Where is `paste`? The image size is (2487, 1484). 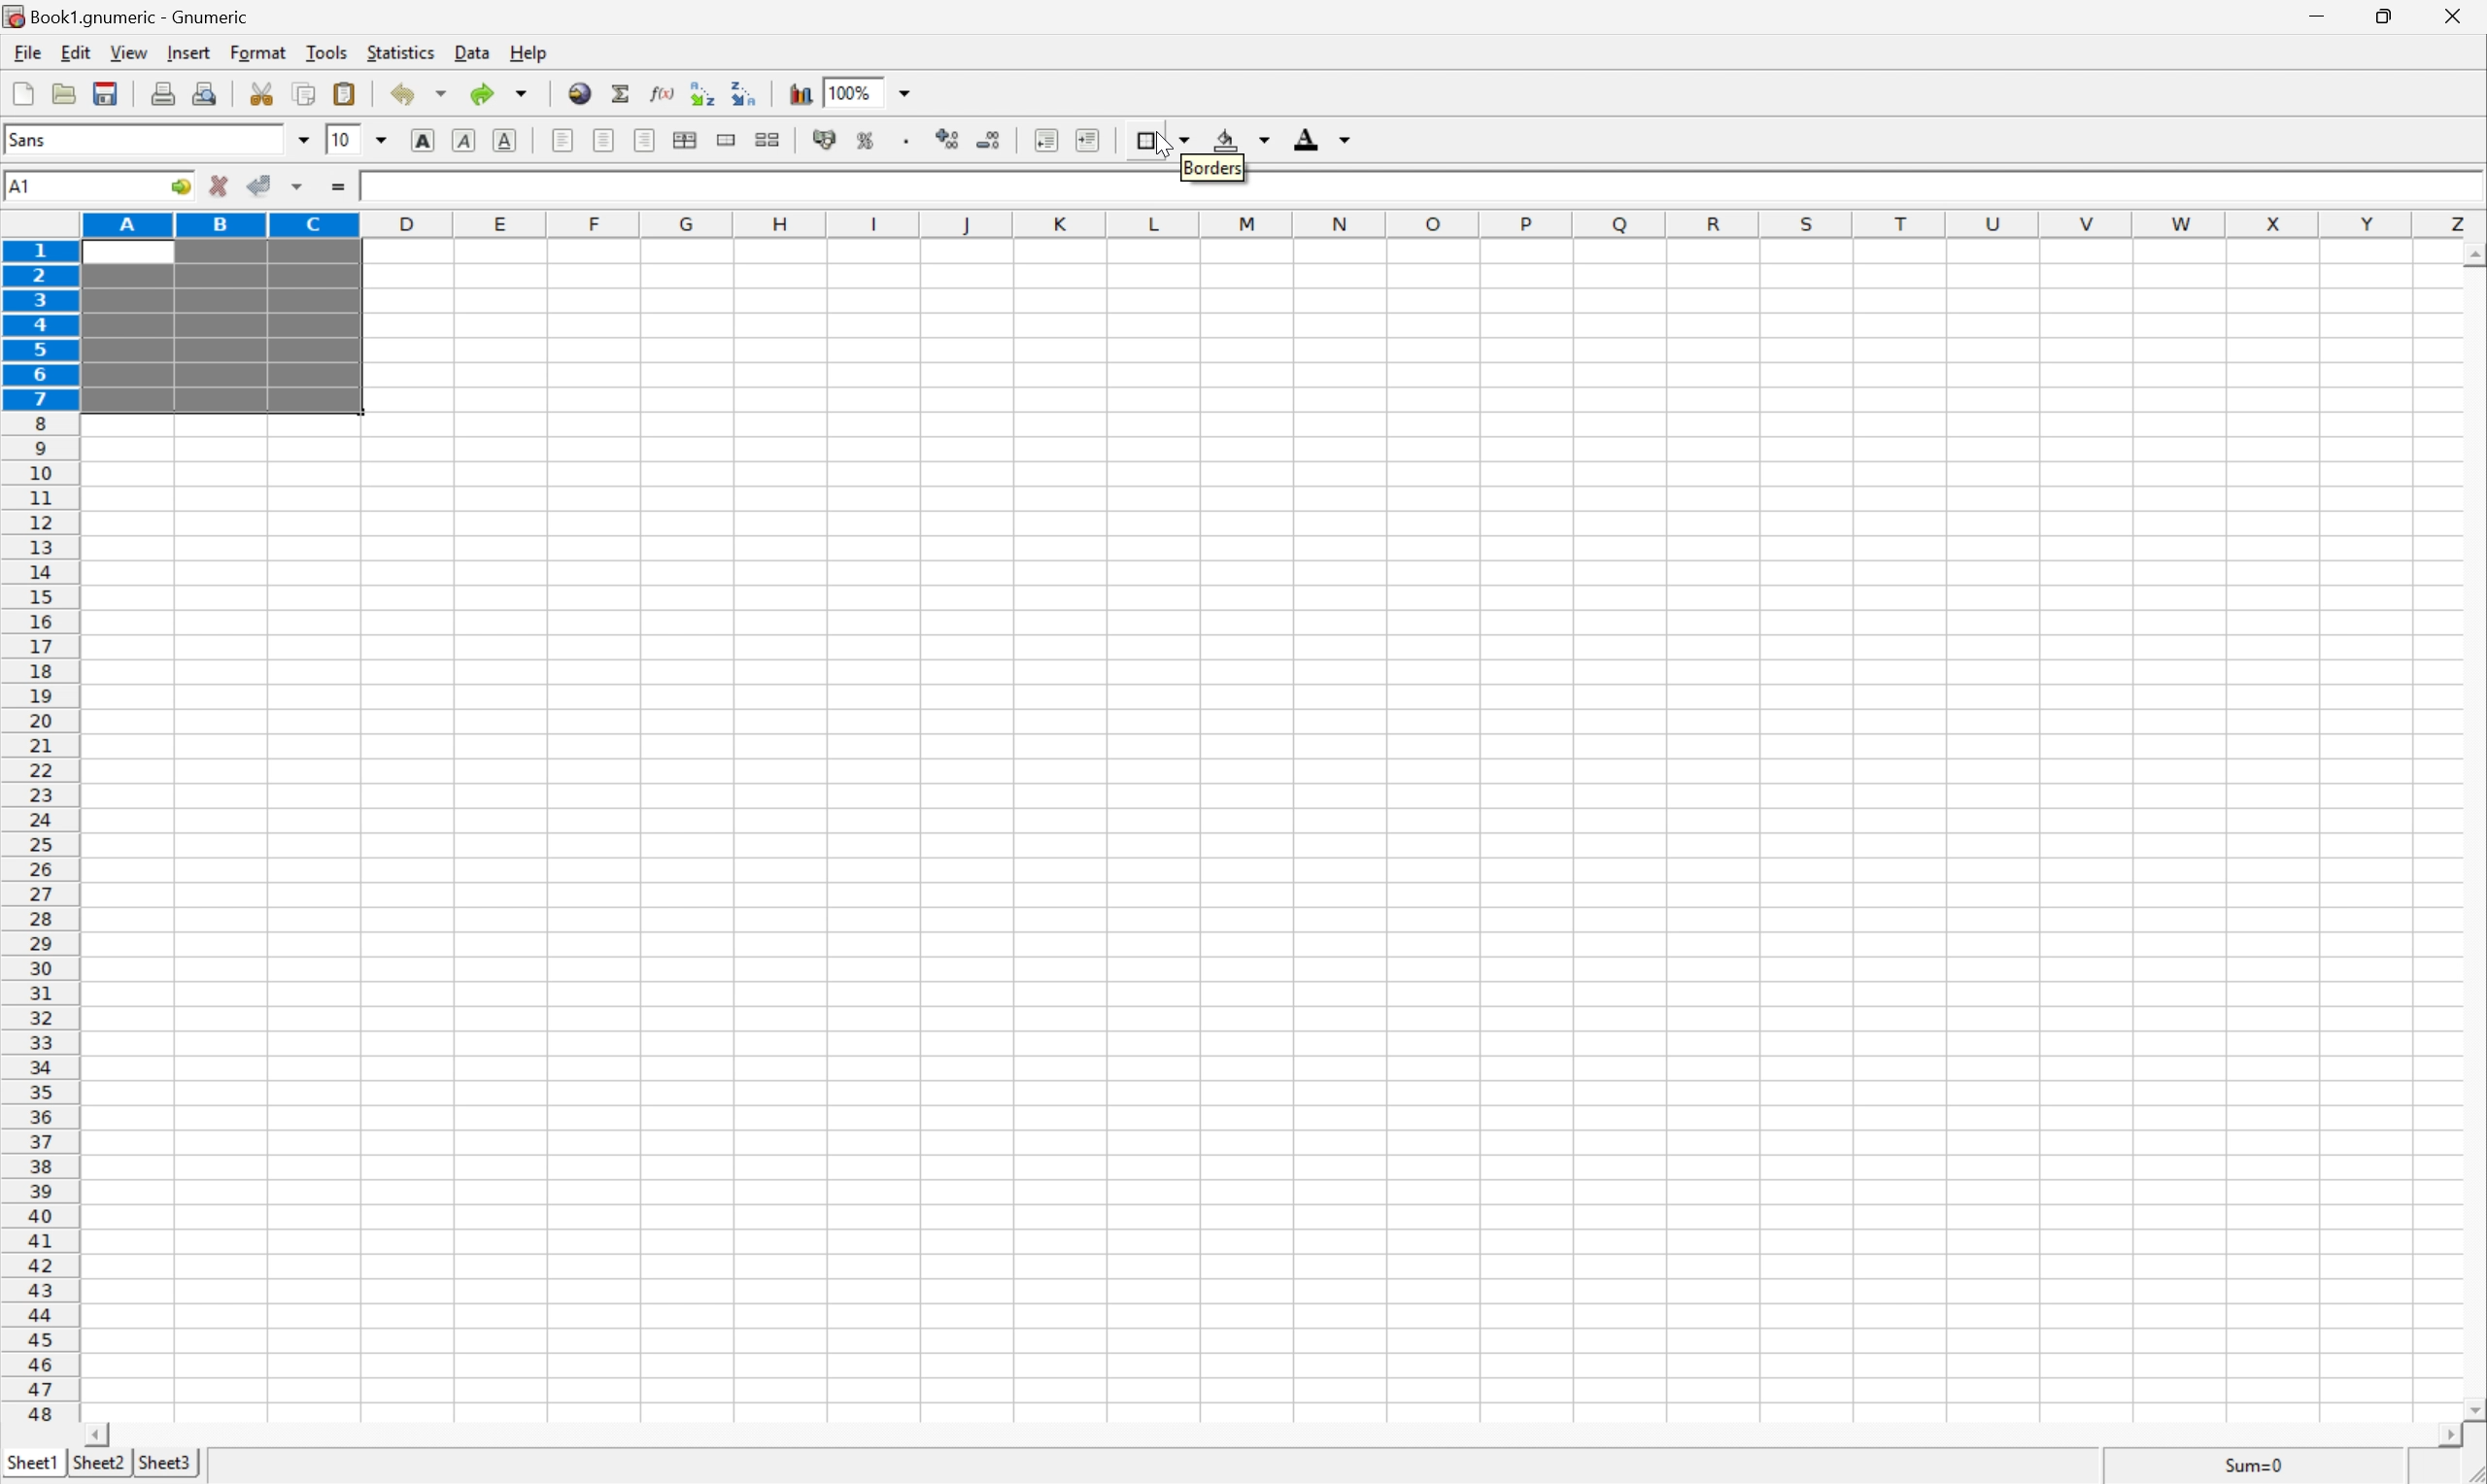 paste is located at coordinates (344, 91).